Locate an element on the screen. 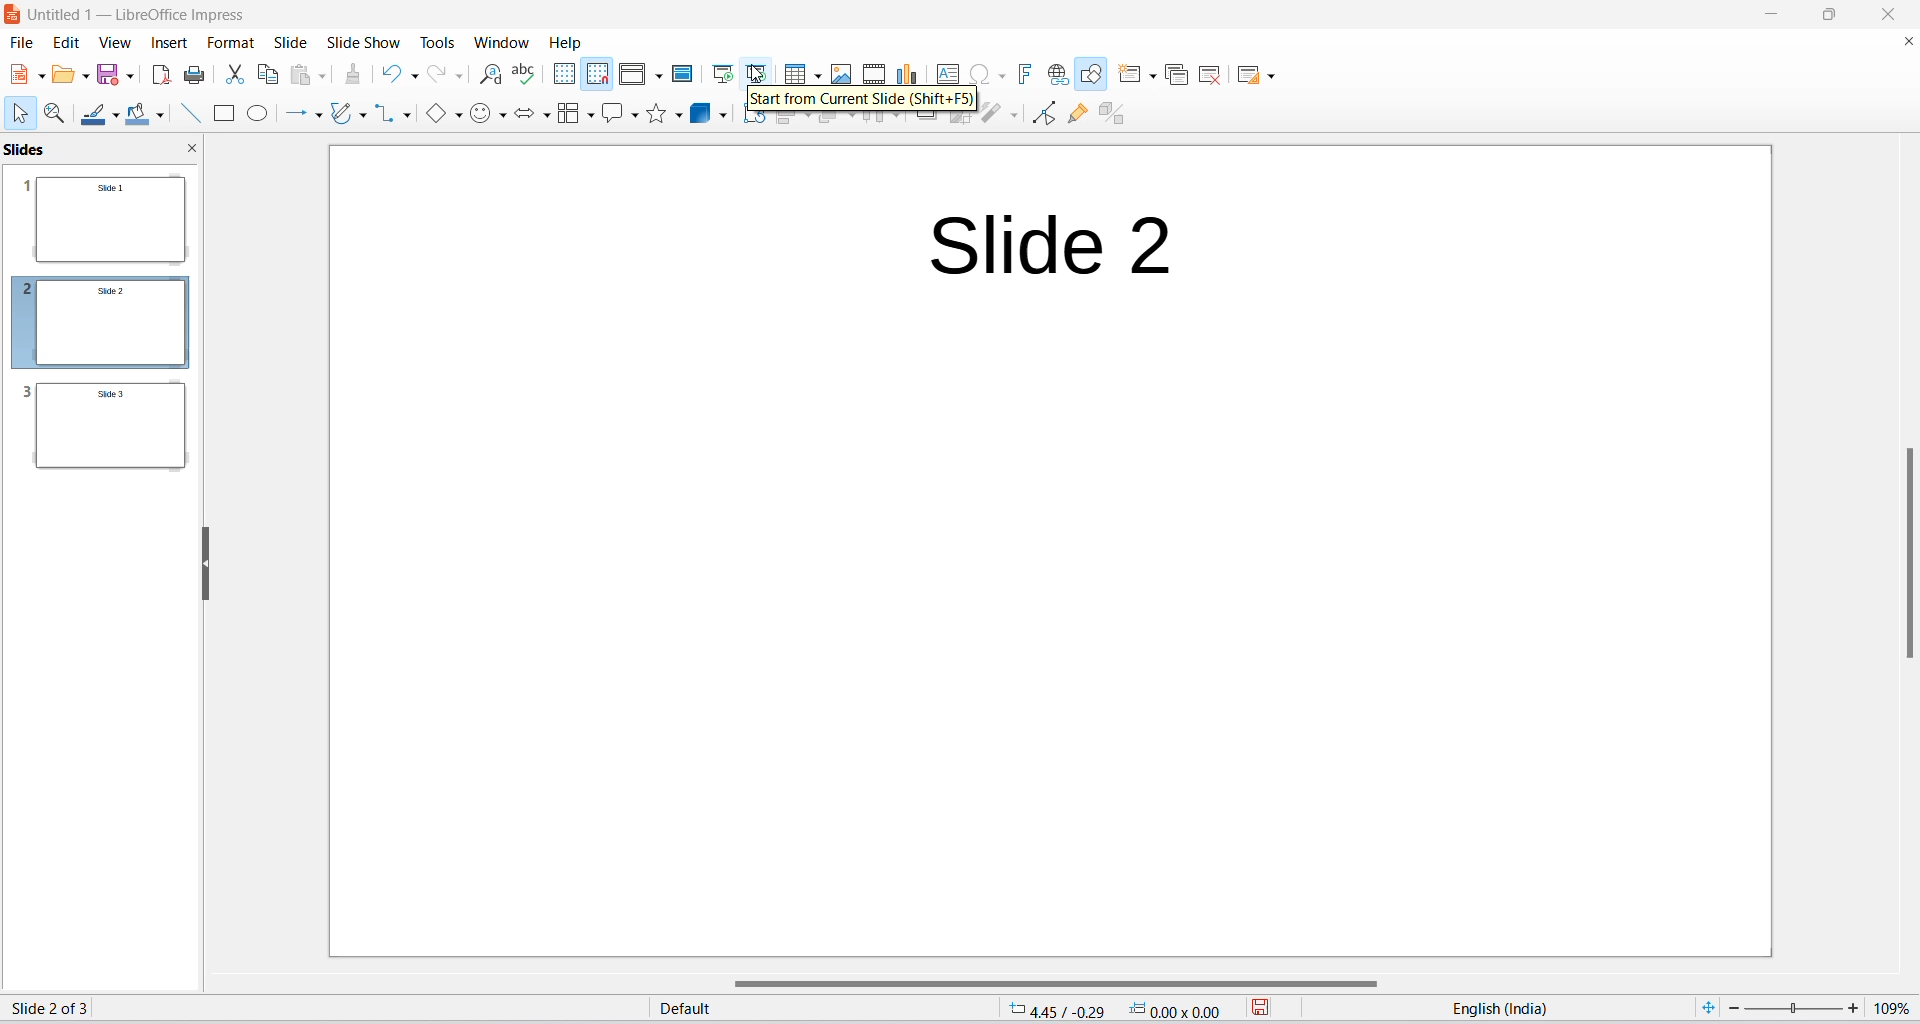  minimize is located at coordinates (1771, 13).